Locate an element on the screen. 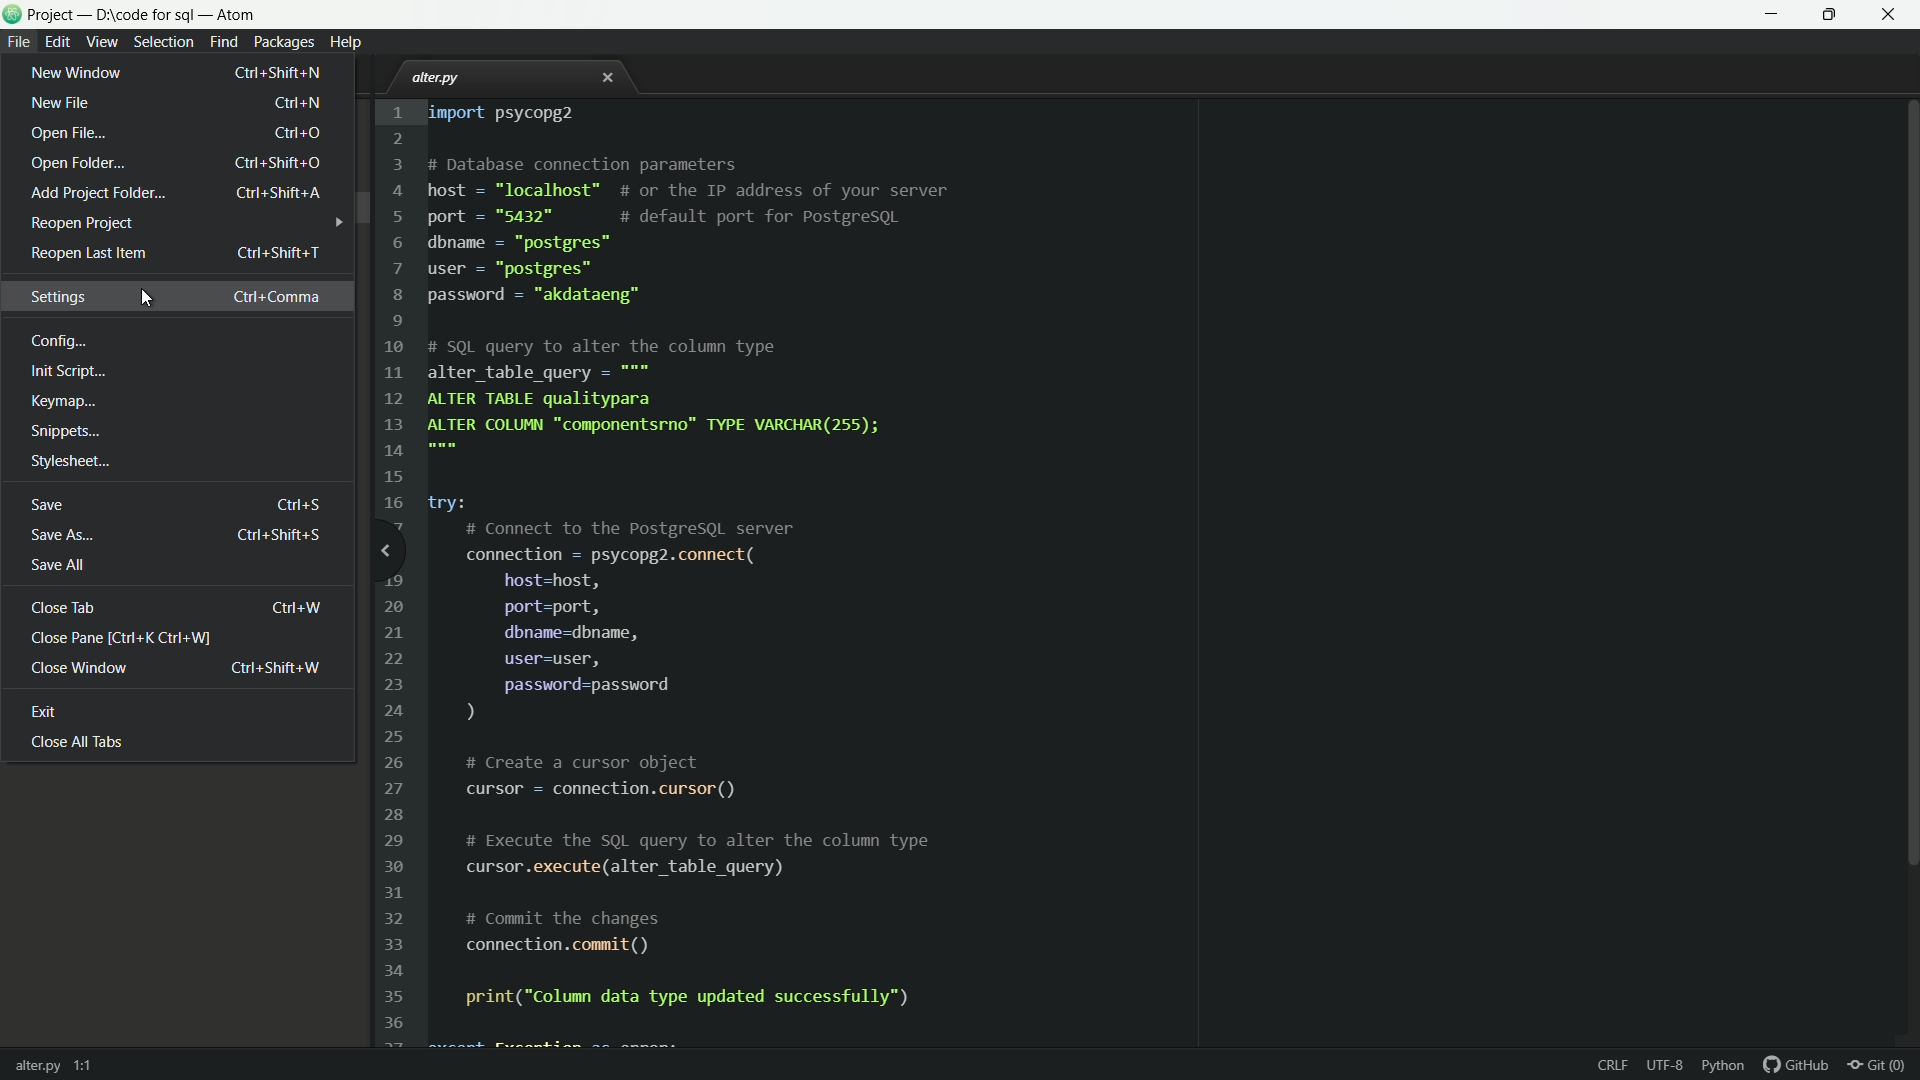  row number is located at coordinates (391, 572).